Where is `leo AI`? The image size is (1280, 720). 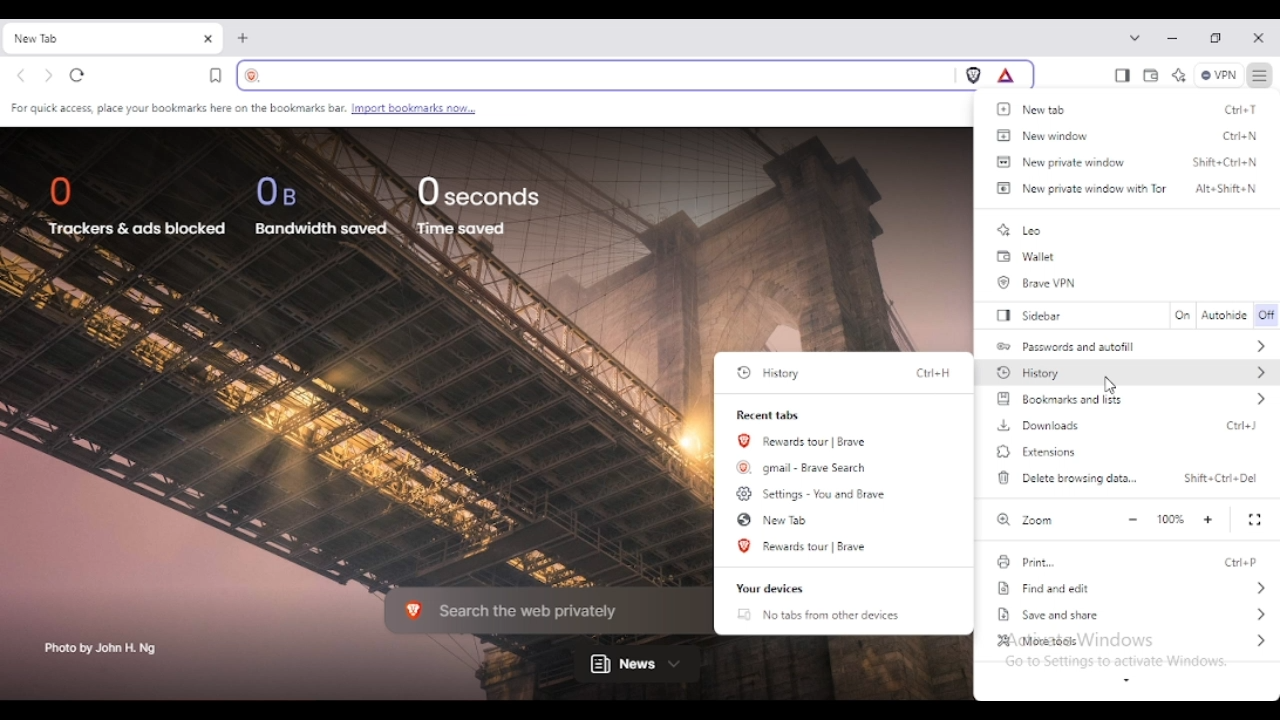
leo AI is located at coordinates (1178, 77).